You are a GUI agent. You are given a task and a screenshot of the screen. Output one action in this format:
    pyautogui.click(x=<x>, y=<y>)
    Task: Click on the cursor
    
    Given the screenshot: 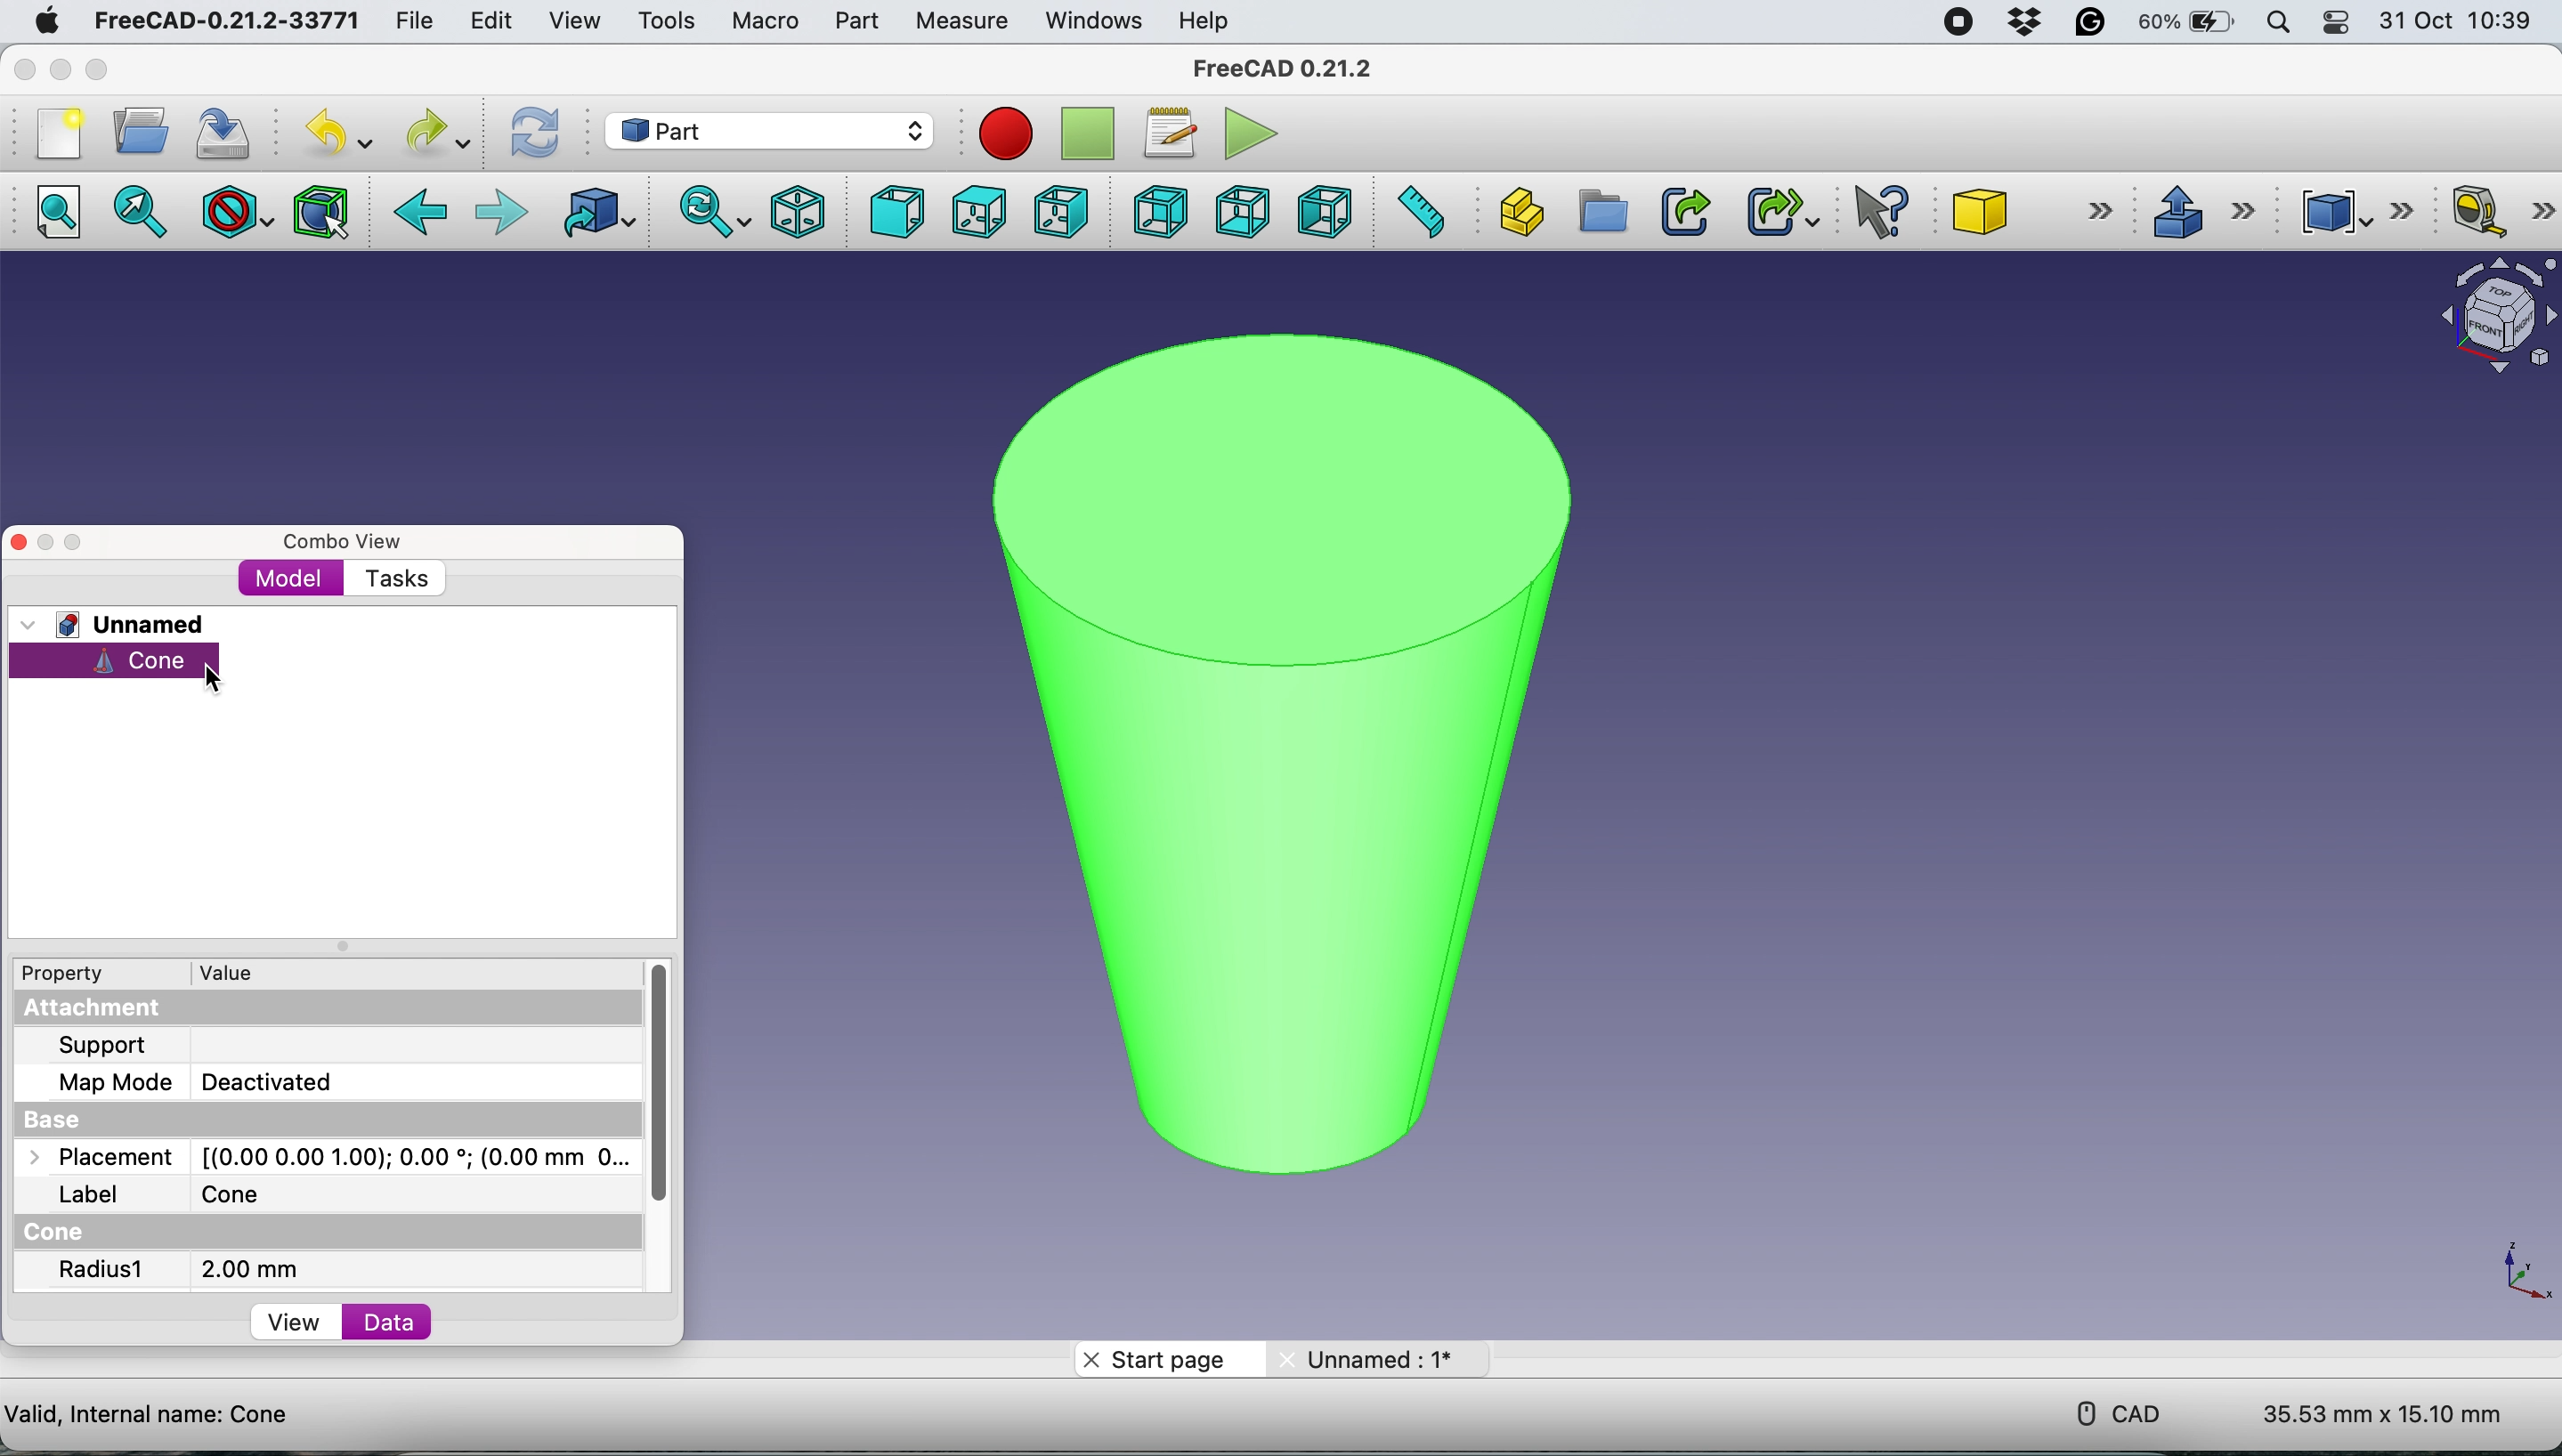 What is the action you would take?
    pyautogui.click(x=215, y=678)
    